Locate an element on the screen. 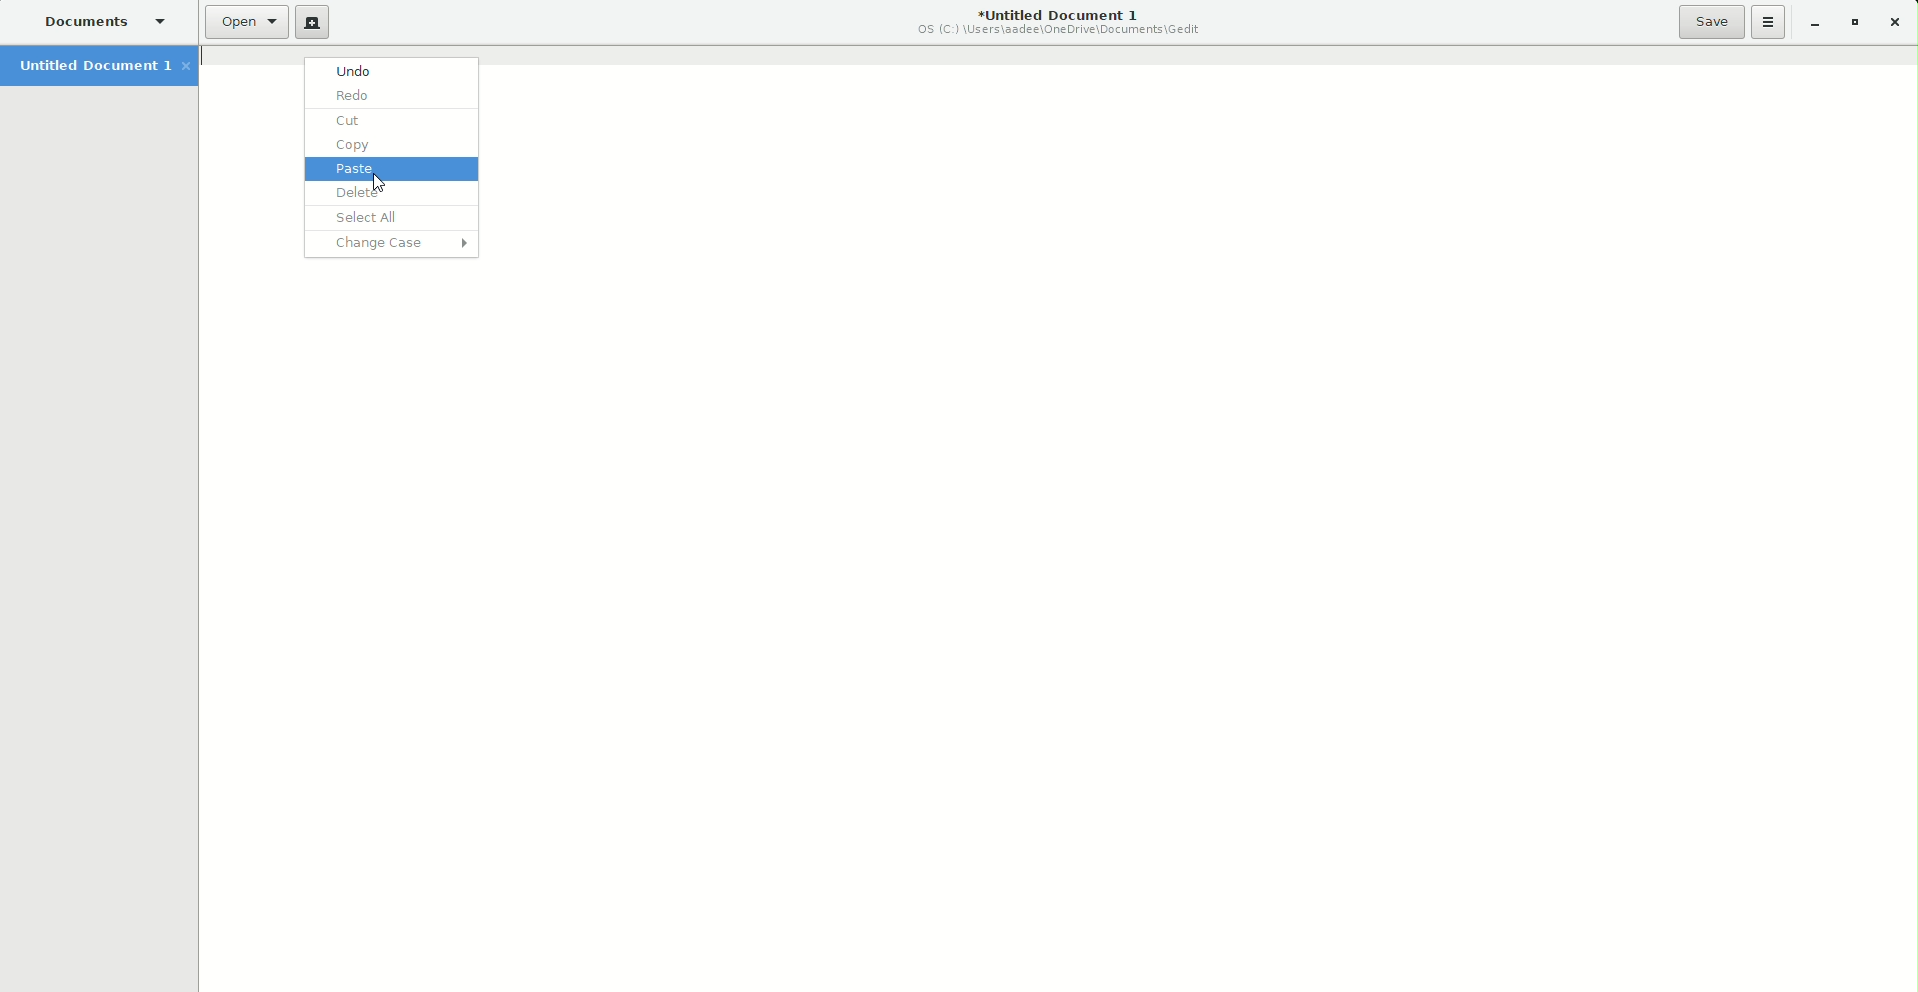 The height and width of the screenshot is (992, 1918). Options is located at coordinates (1769, 22).